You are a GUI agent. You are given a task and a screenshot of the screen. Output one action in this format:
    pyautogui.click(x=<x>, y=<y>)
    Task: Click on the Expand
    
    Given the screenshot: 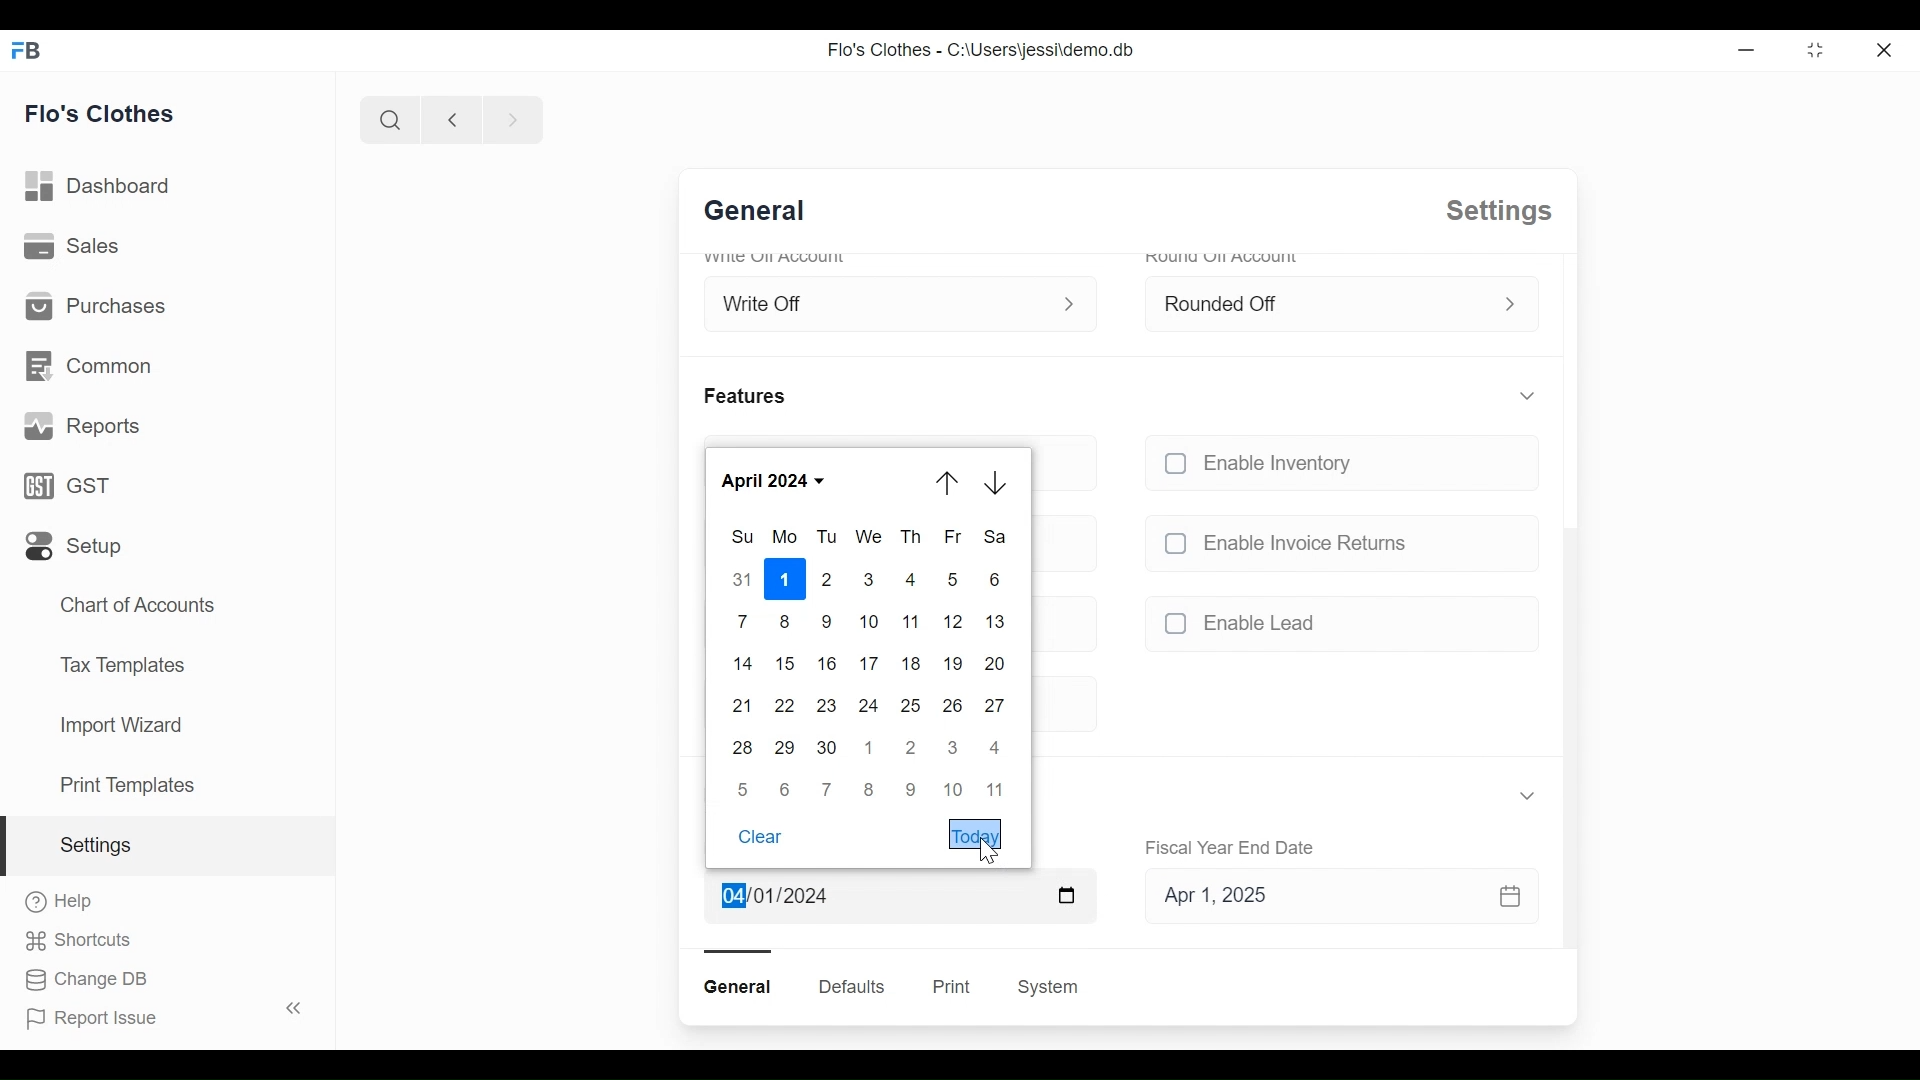 What is the action you would take?
    pyautogui.click(x=1525, y=396)
    